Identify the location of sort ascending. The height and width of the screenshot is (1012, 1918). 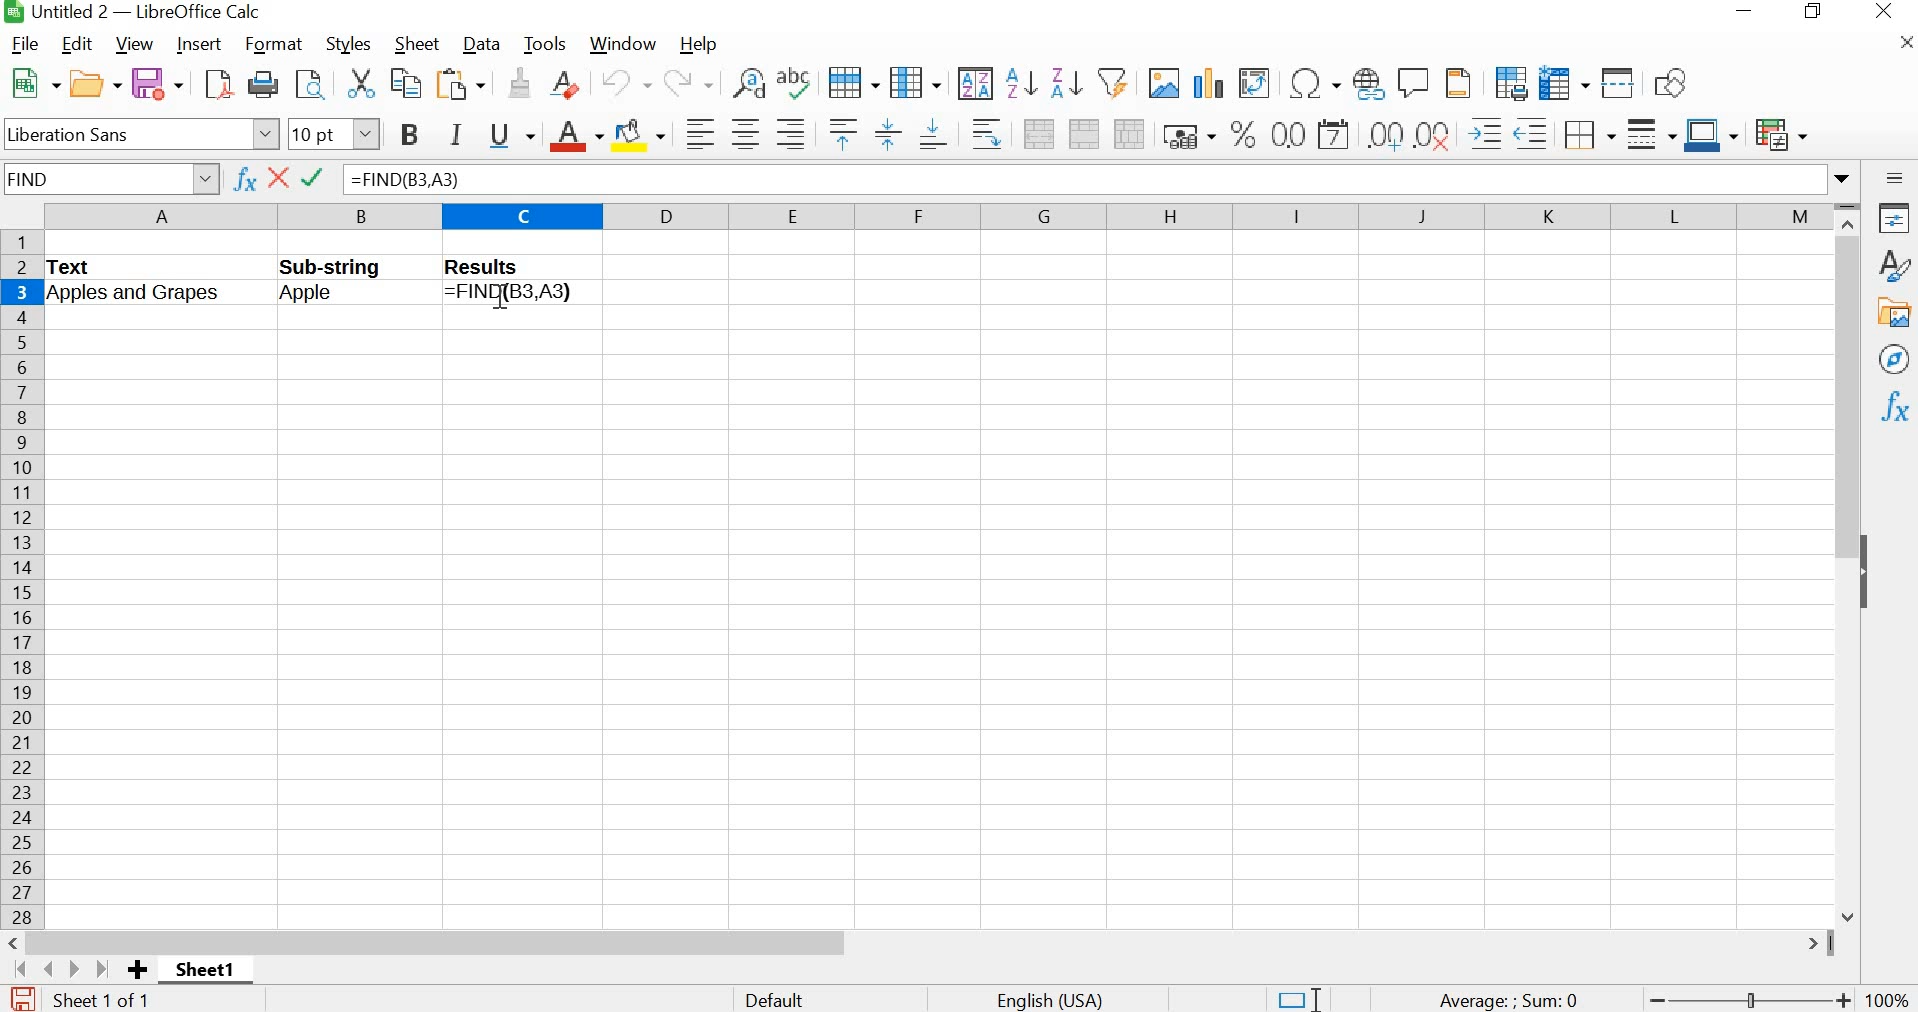
(1021, 83).